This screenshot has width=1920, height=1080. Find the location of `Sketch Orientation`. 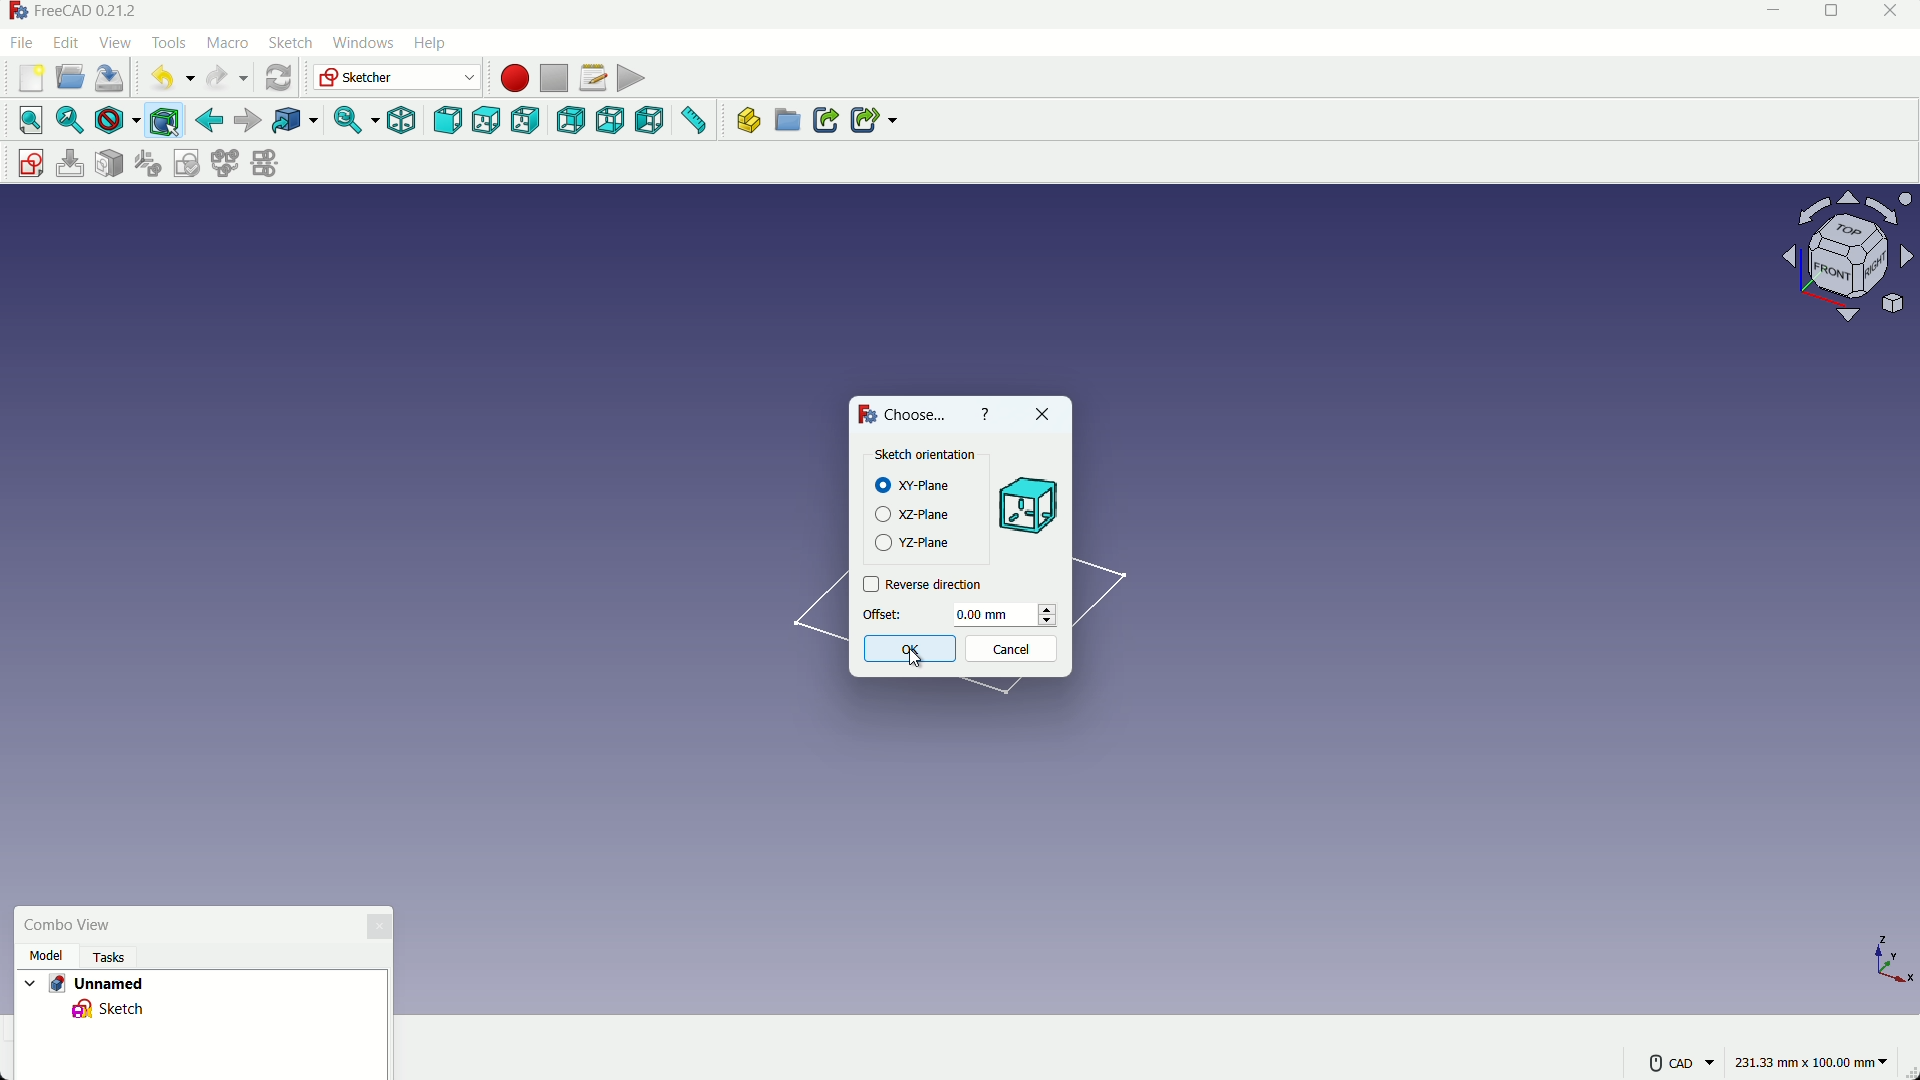

Sketch Orientation is located at coordinates (933, 455).